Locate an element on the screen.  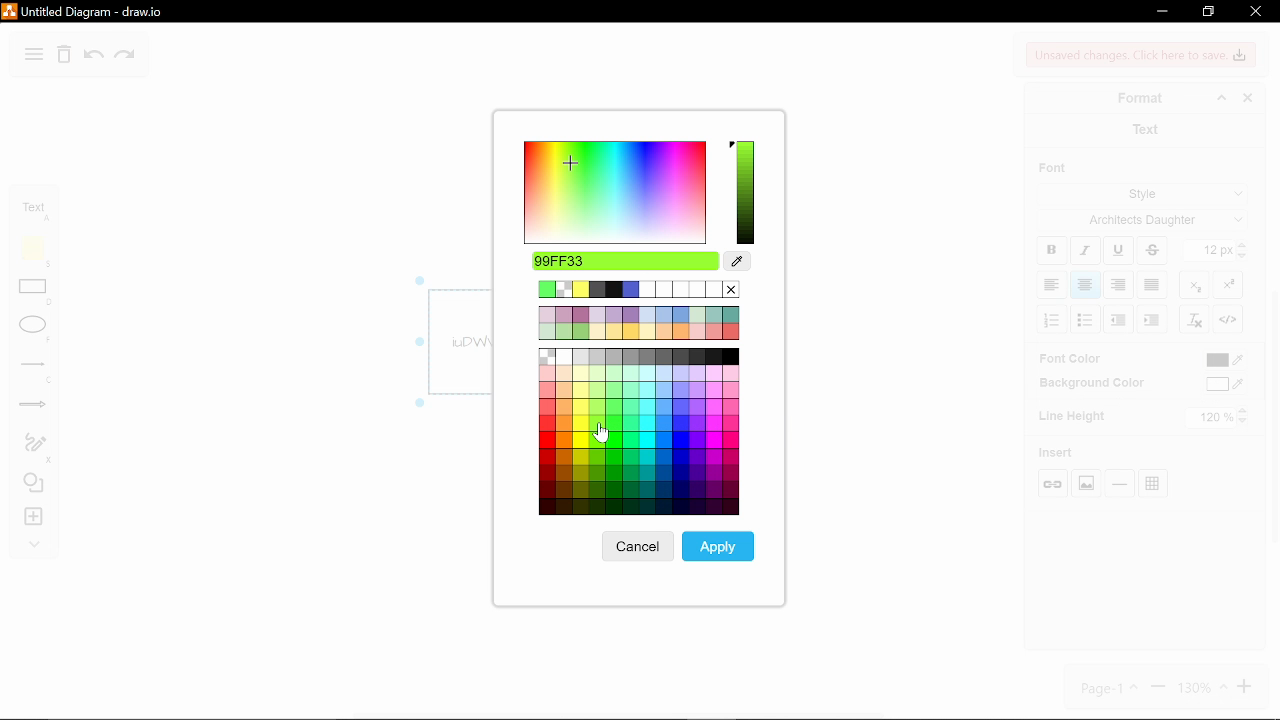
decrease indent is located at coordinates (1152, 320).